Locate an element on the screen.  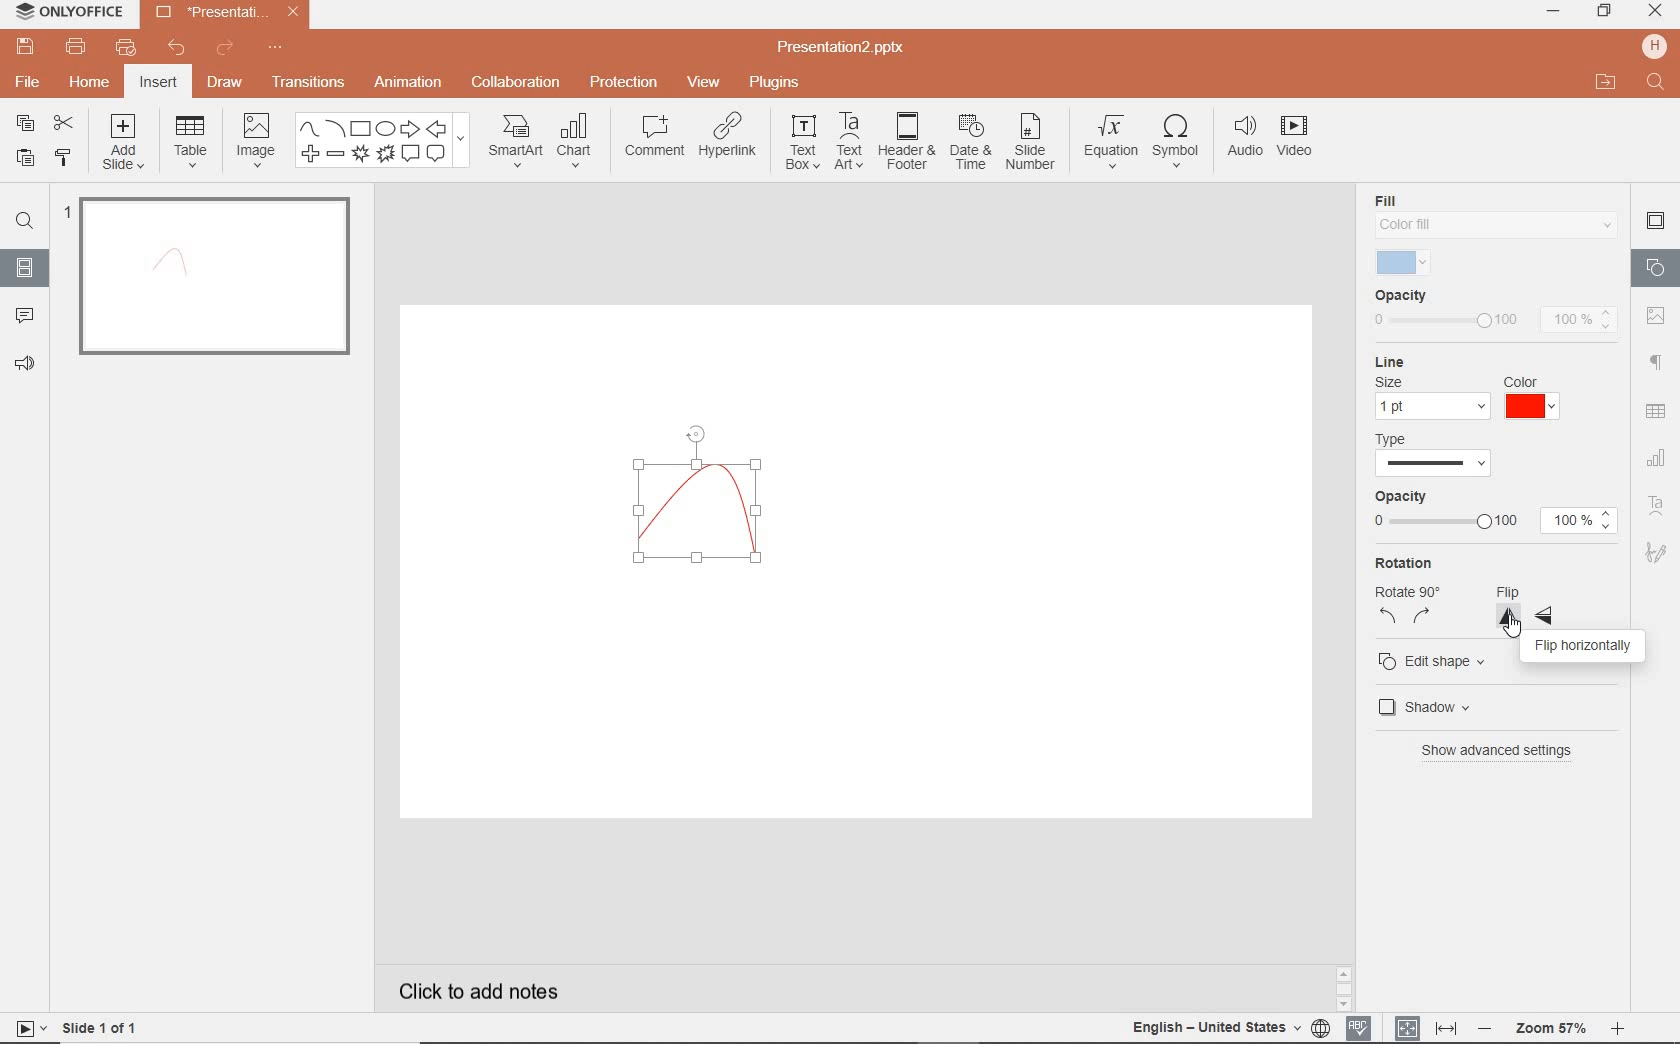
SPELL CHECKING is located at coordinates (1360, 1026).